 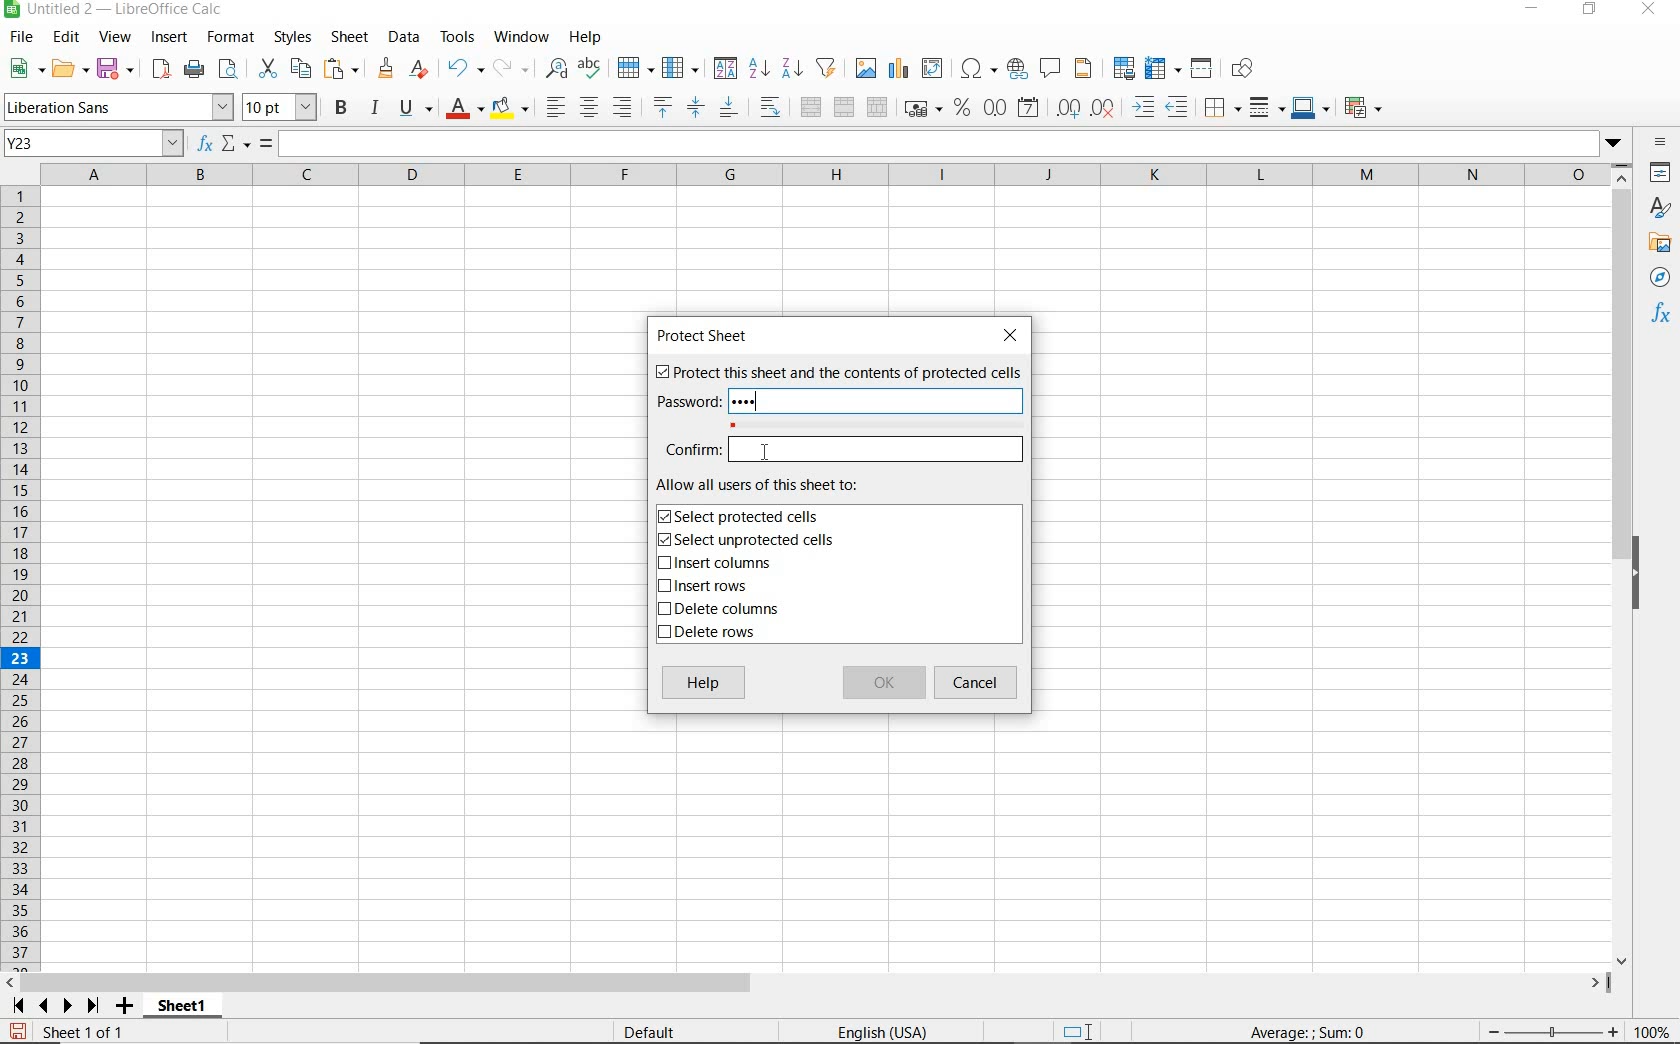 What do you see at coordinates (228, 36) in the screenshot?
I see `FORMAT` at bounding box center [228, 36].